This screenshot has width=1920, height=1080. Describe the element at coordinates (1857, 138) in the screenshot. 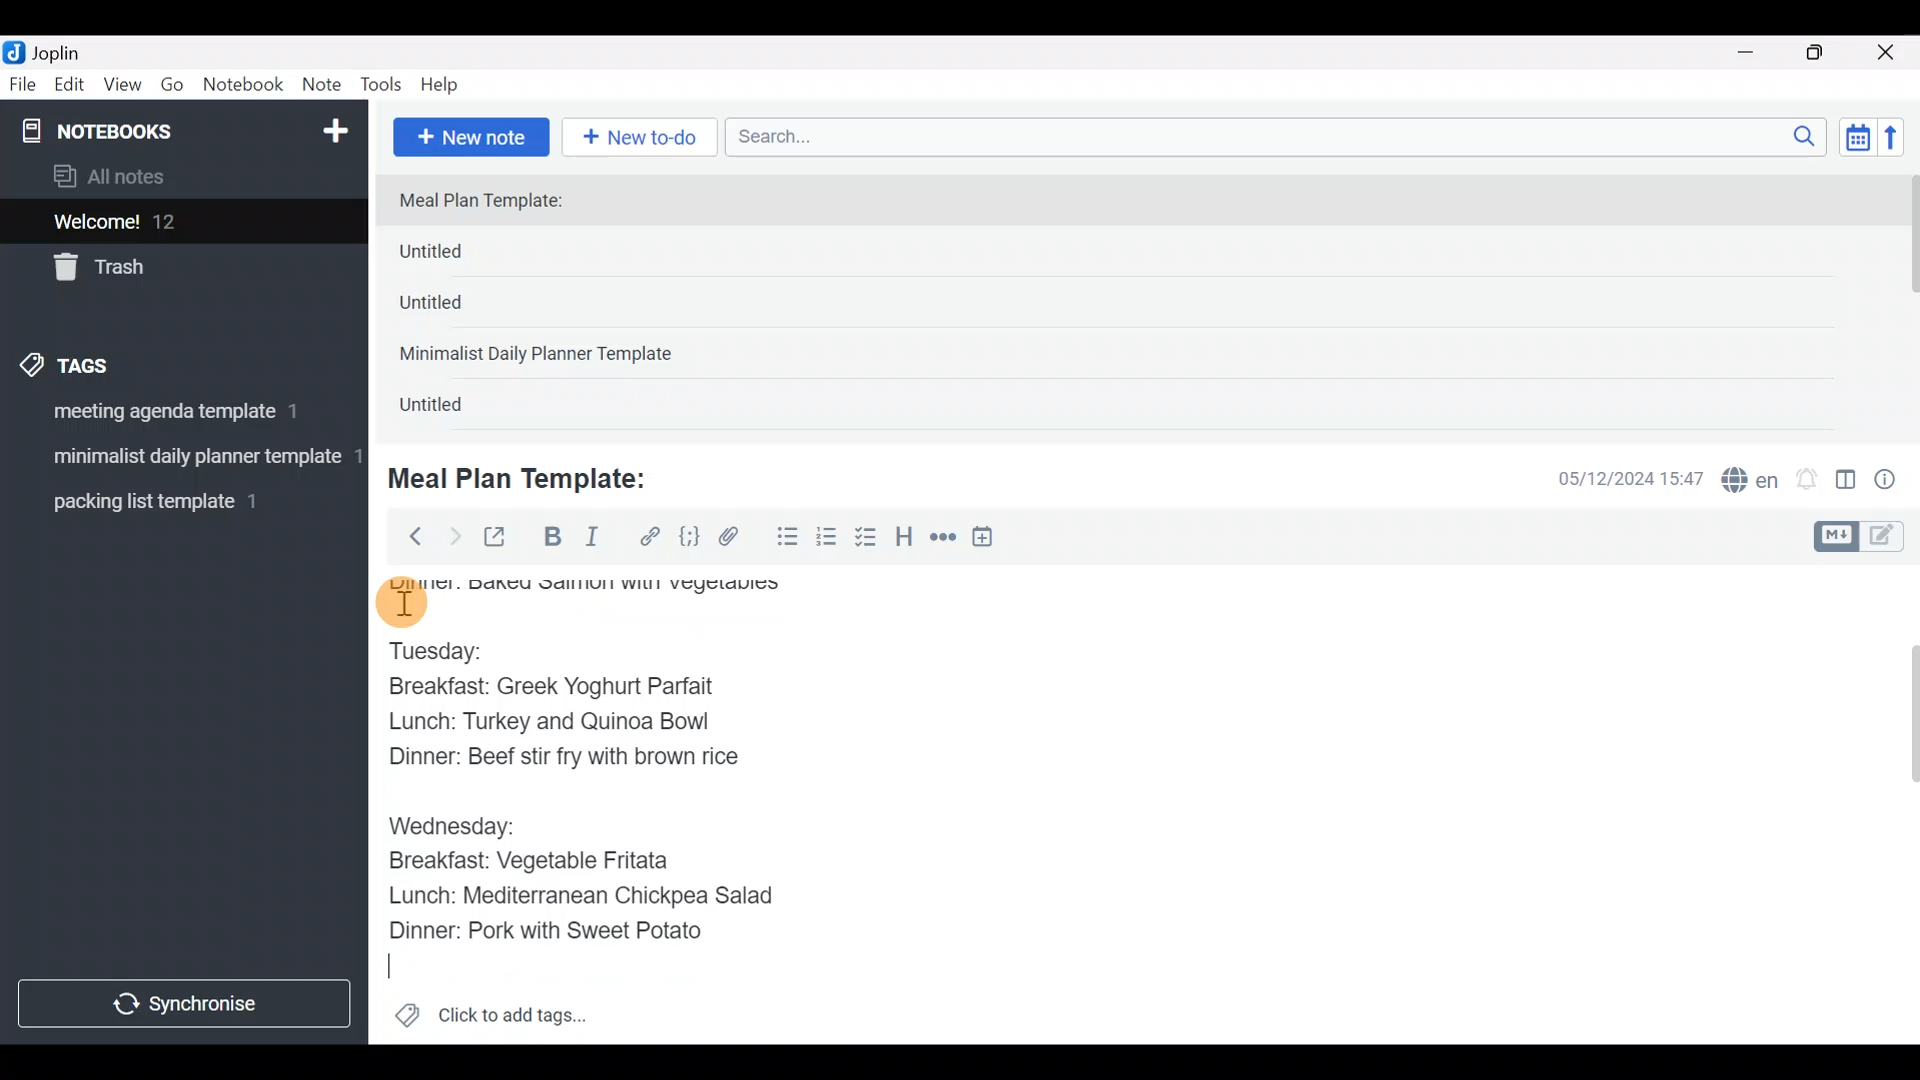

I see `Toggle sort order` at that location.